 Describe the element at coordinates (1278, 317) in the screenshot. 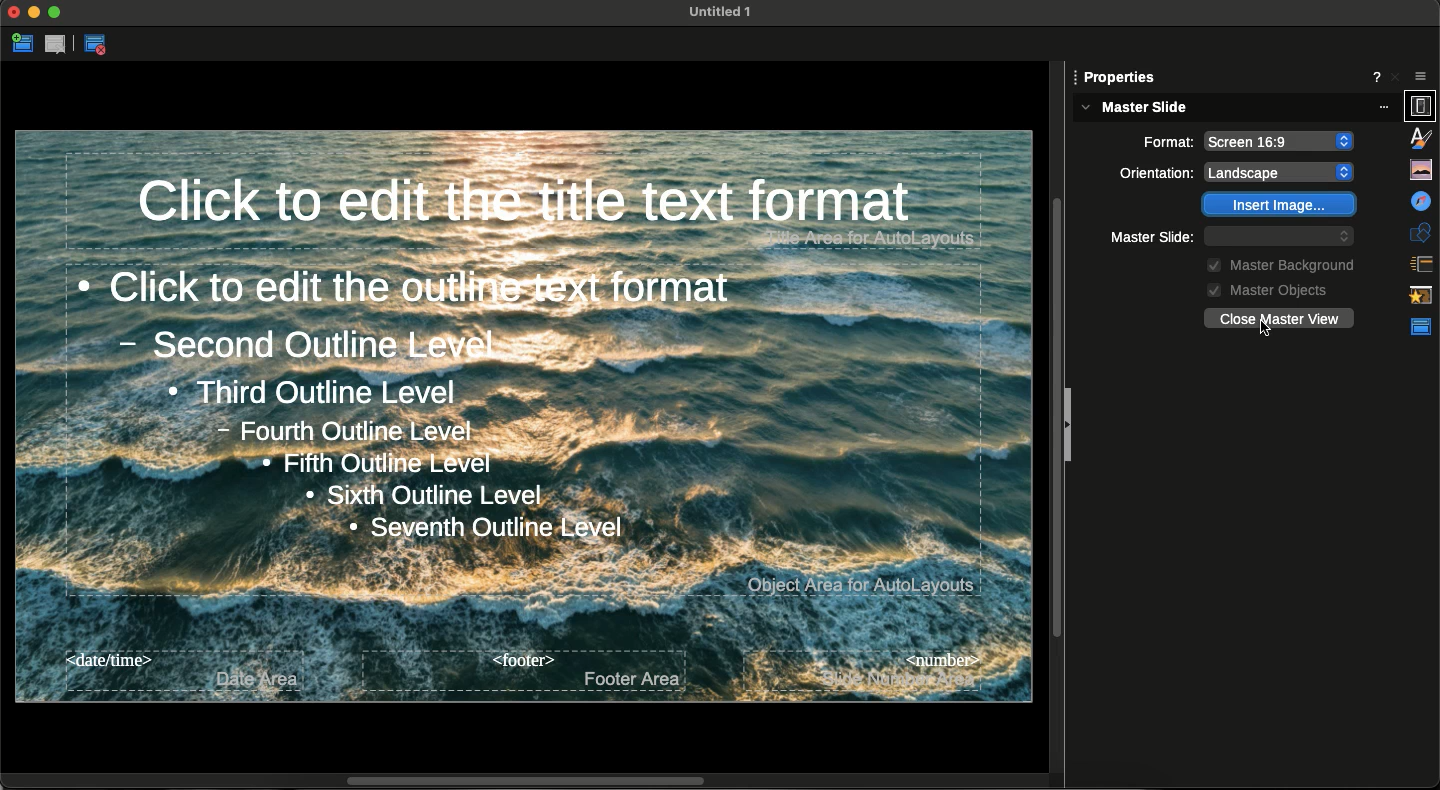

I see `Close master view` at that location.